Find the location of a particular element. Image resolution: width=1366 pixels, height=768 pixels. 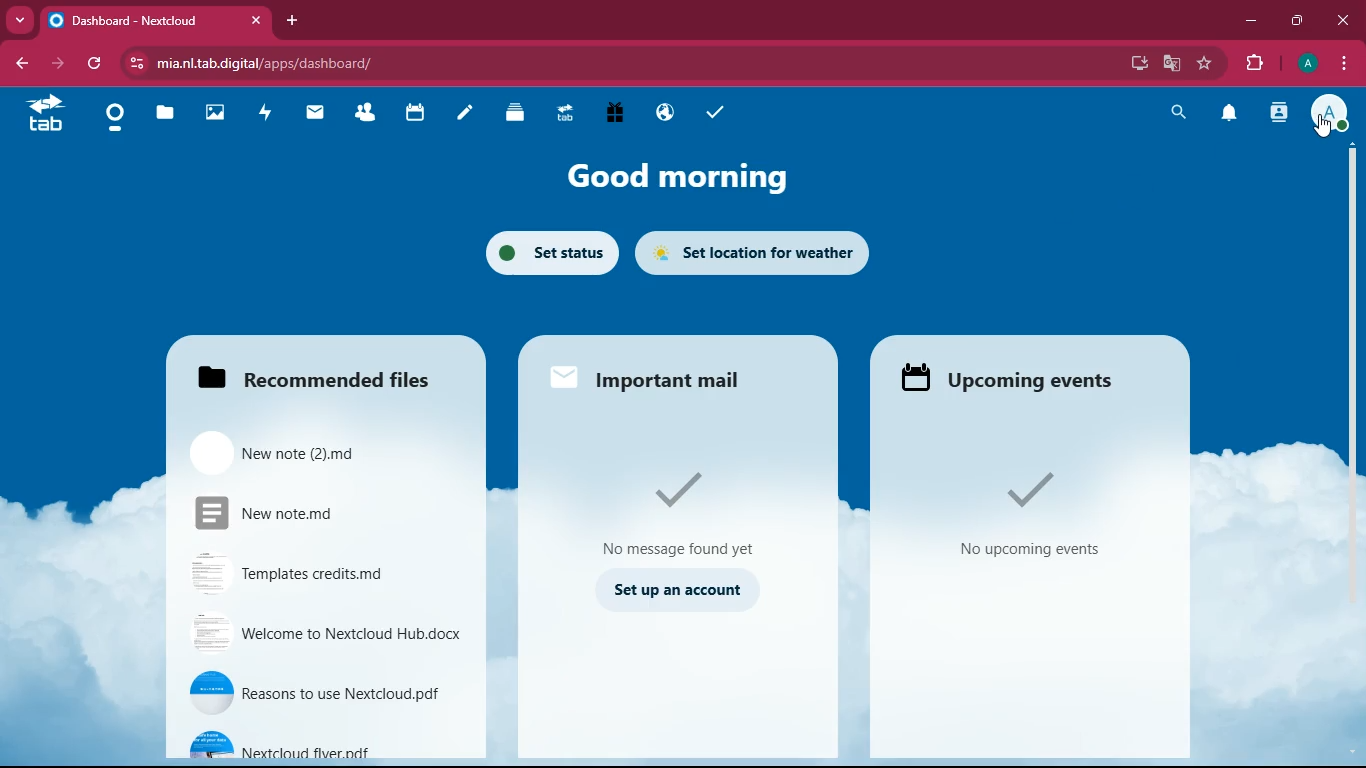

minimize is located at coordinates (1250, 22).